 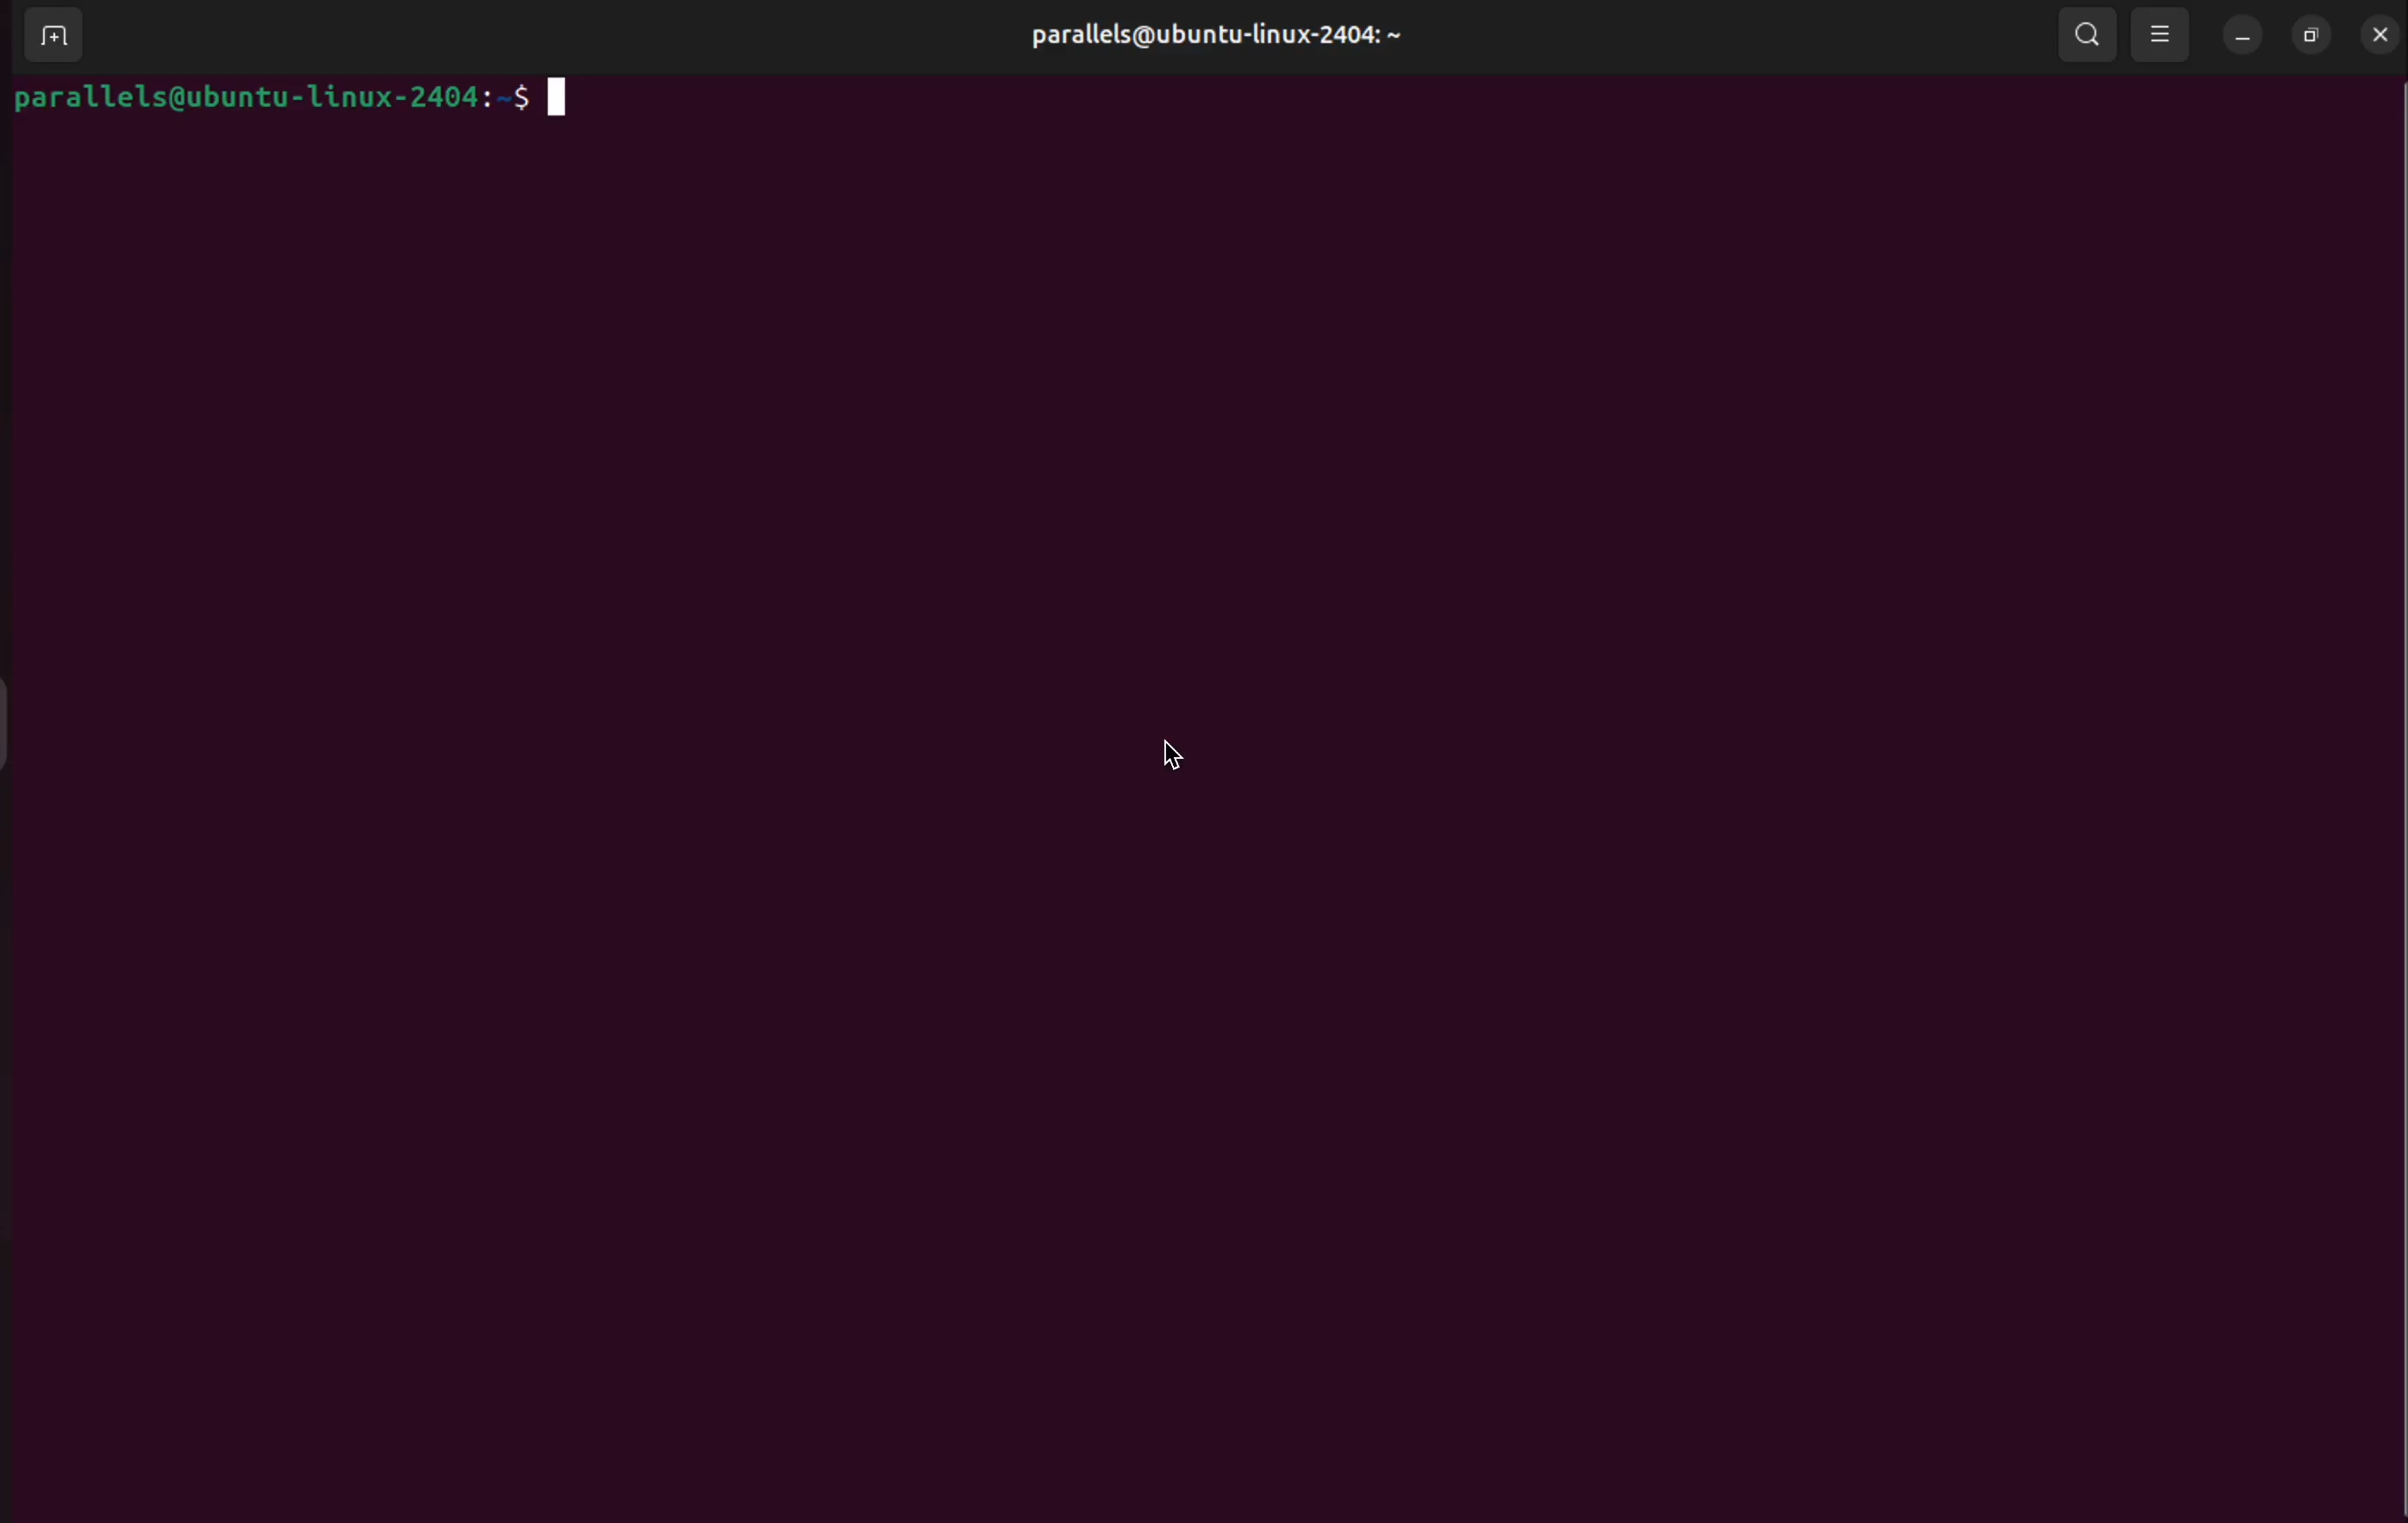 What do you see at coordinates (52, 38) in the screenshot?
I see `add treminal` at bounding box center [52, 38].